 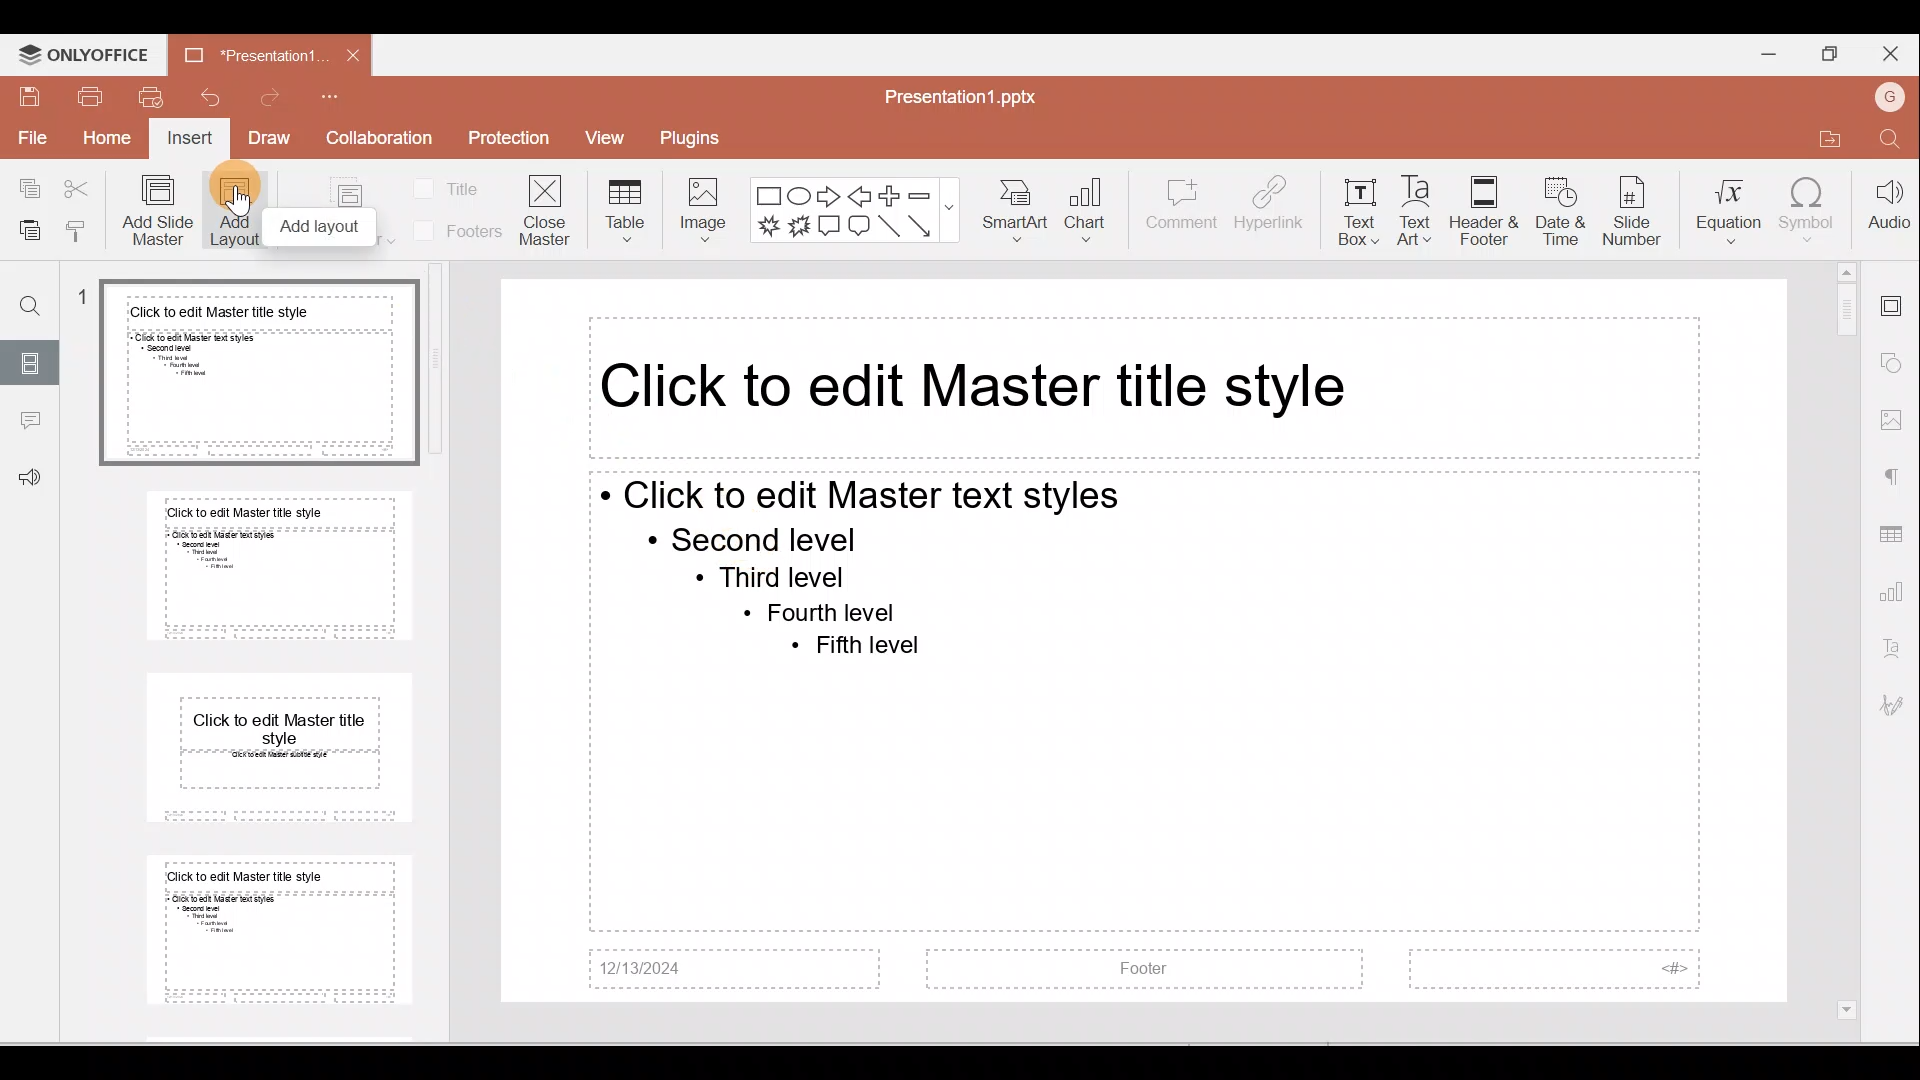 I want to click on Rounded Rectangular callout, so click(x=859, y=228).